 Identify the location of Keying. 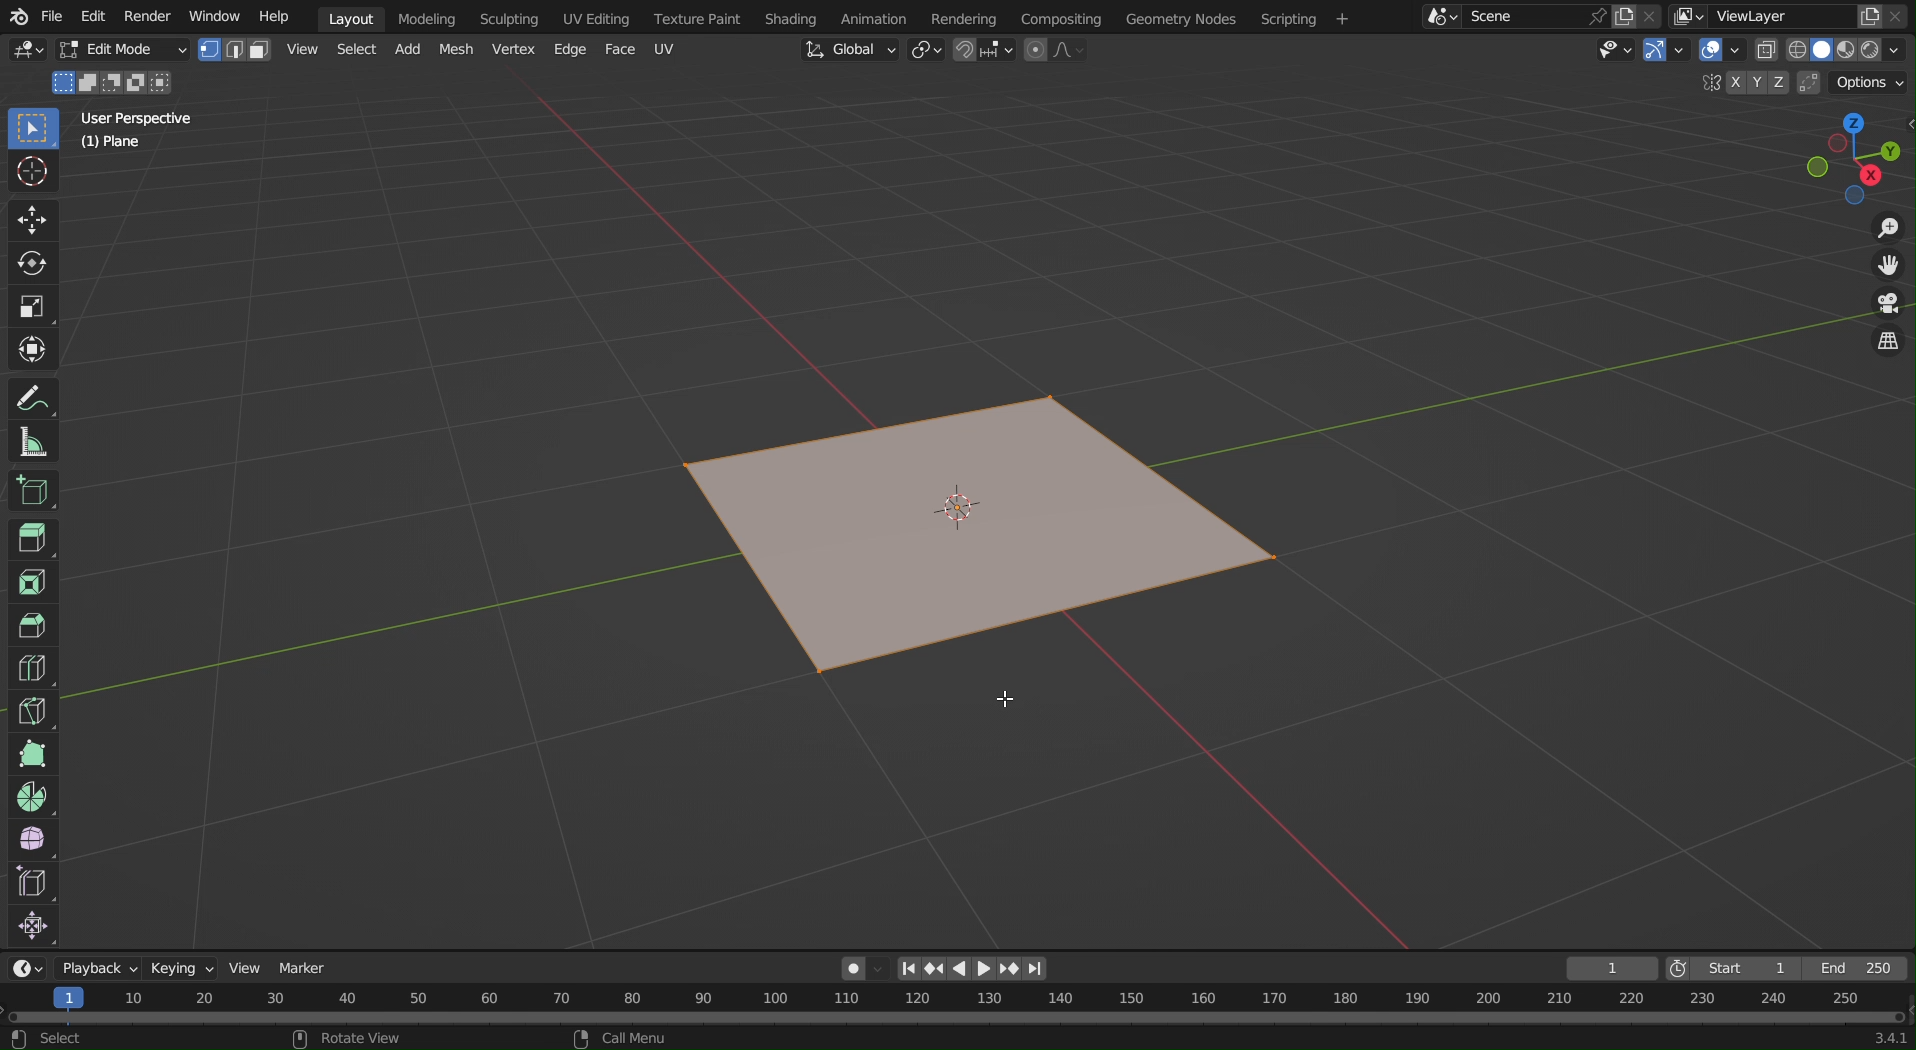
(184, 968).